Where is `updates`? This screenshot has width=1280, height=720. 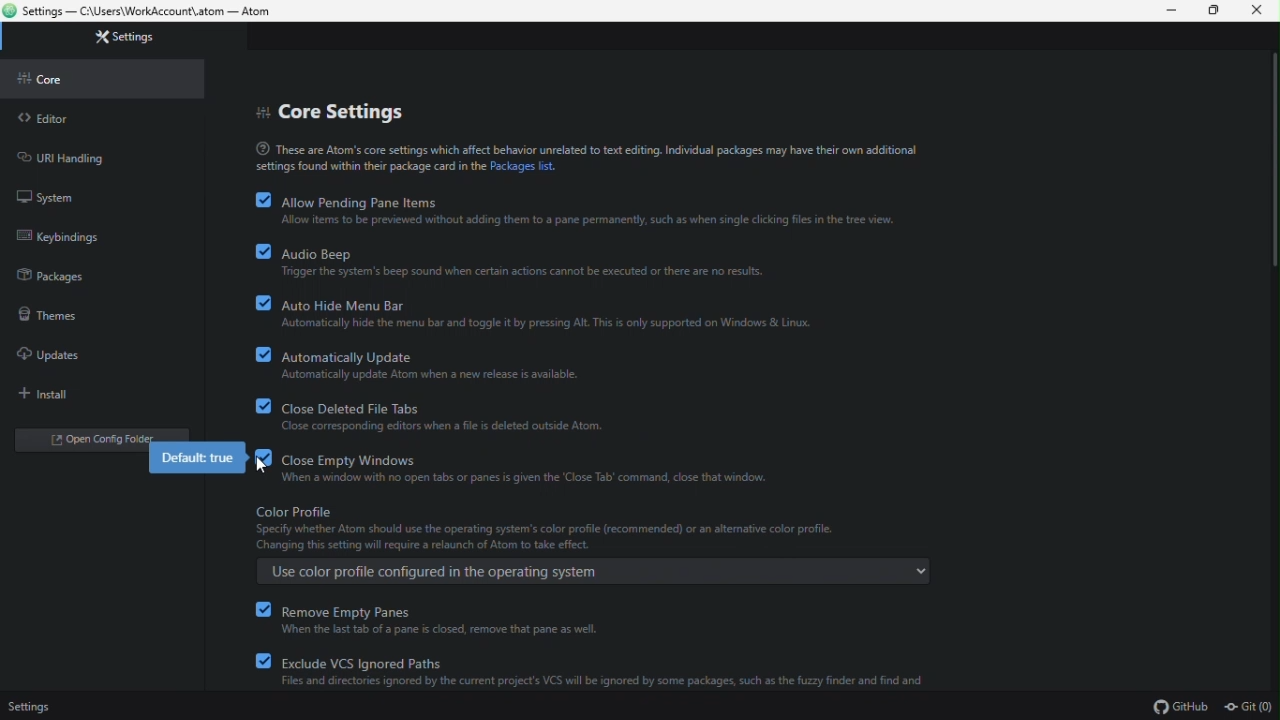
updates is located at coordinates (57, 354).